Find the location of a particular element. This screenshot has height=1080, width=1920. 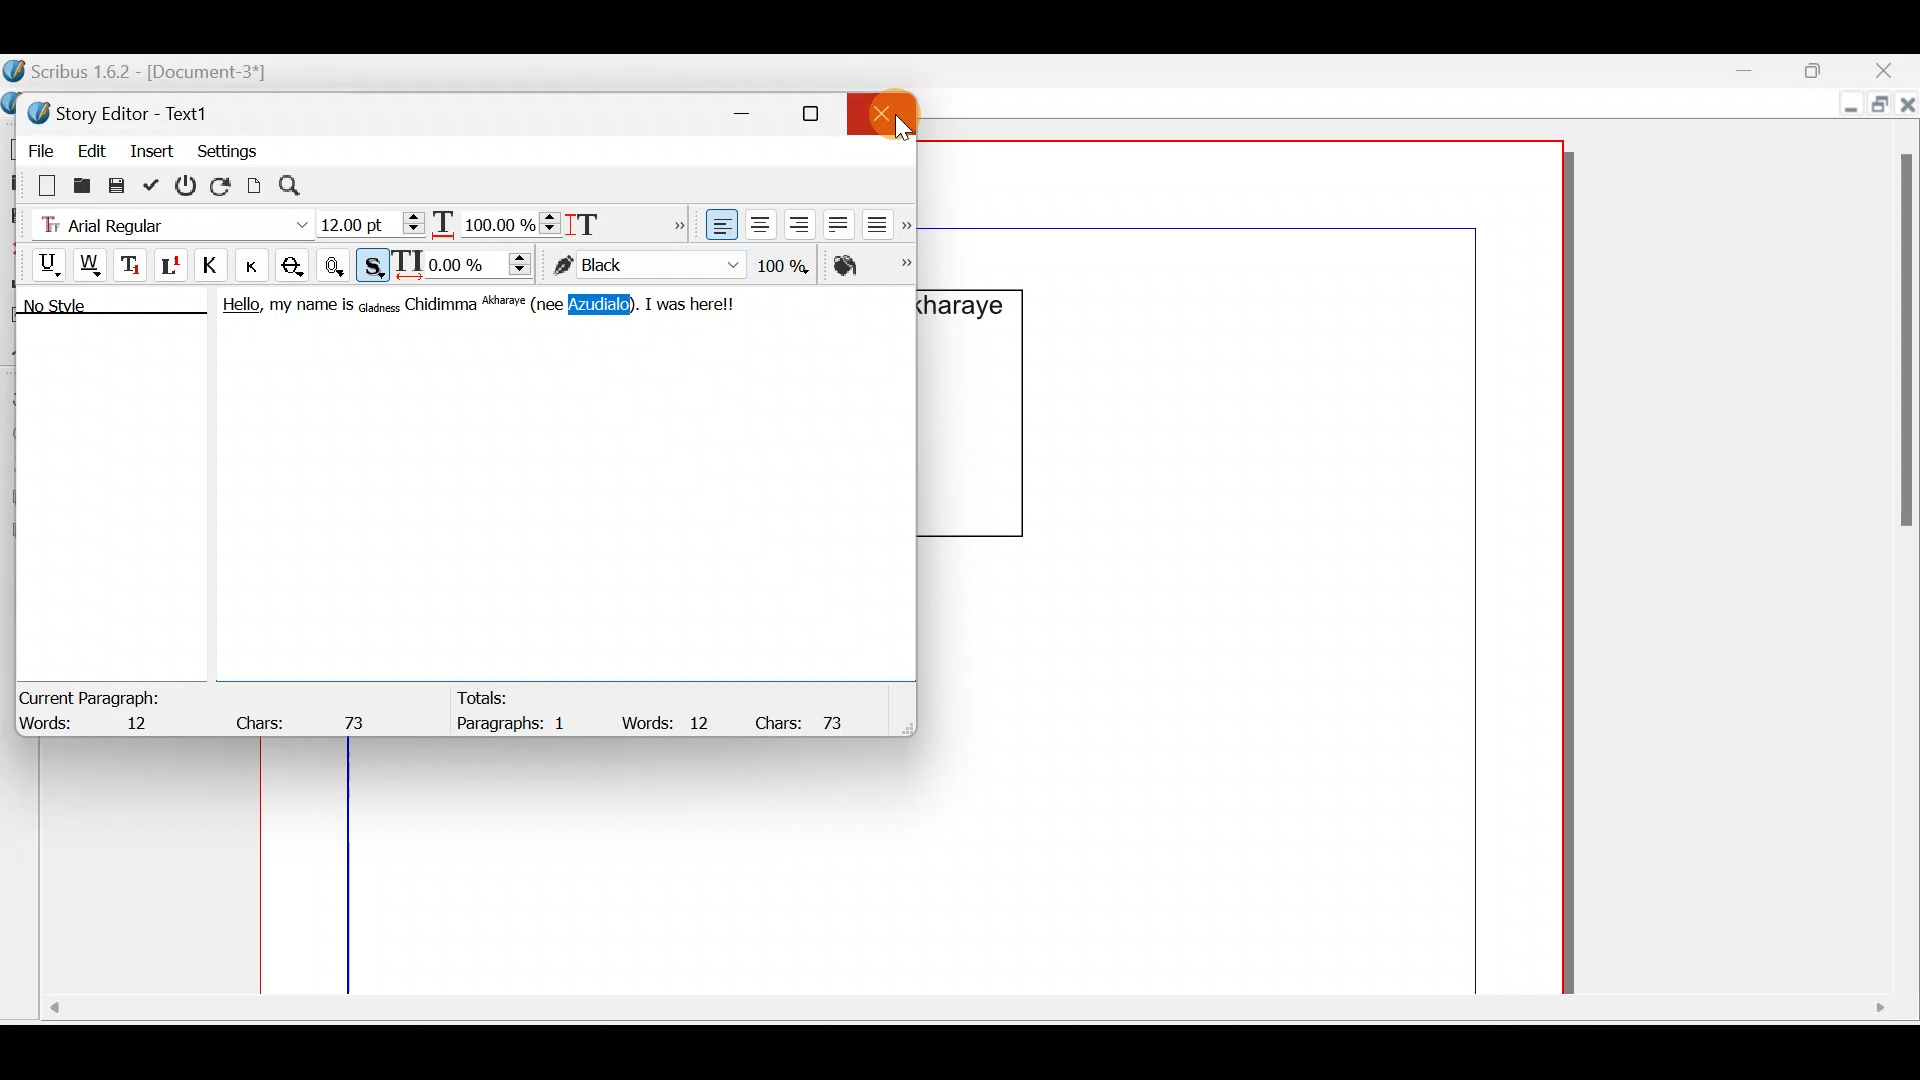

Minimize is located at coordinates (753, 110).